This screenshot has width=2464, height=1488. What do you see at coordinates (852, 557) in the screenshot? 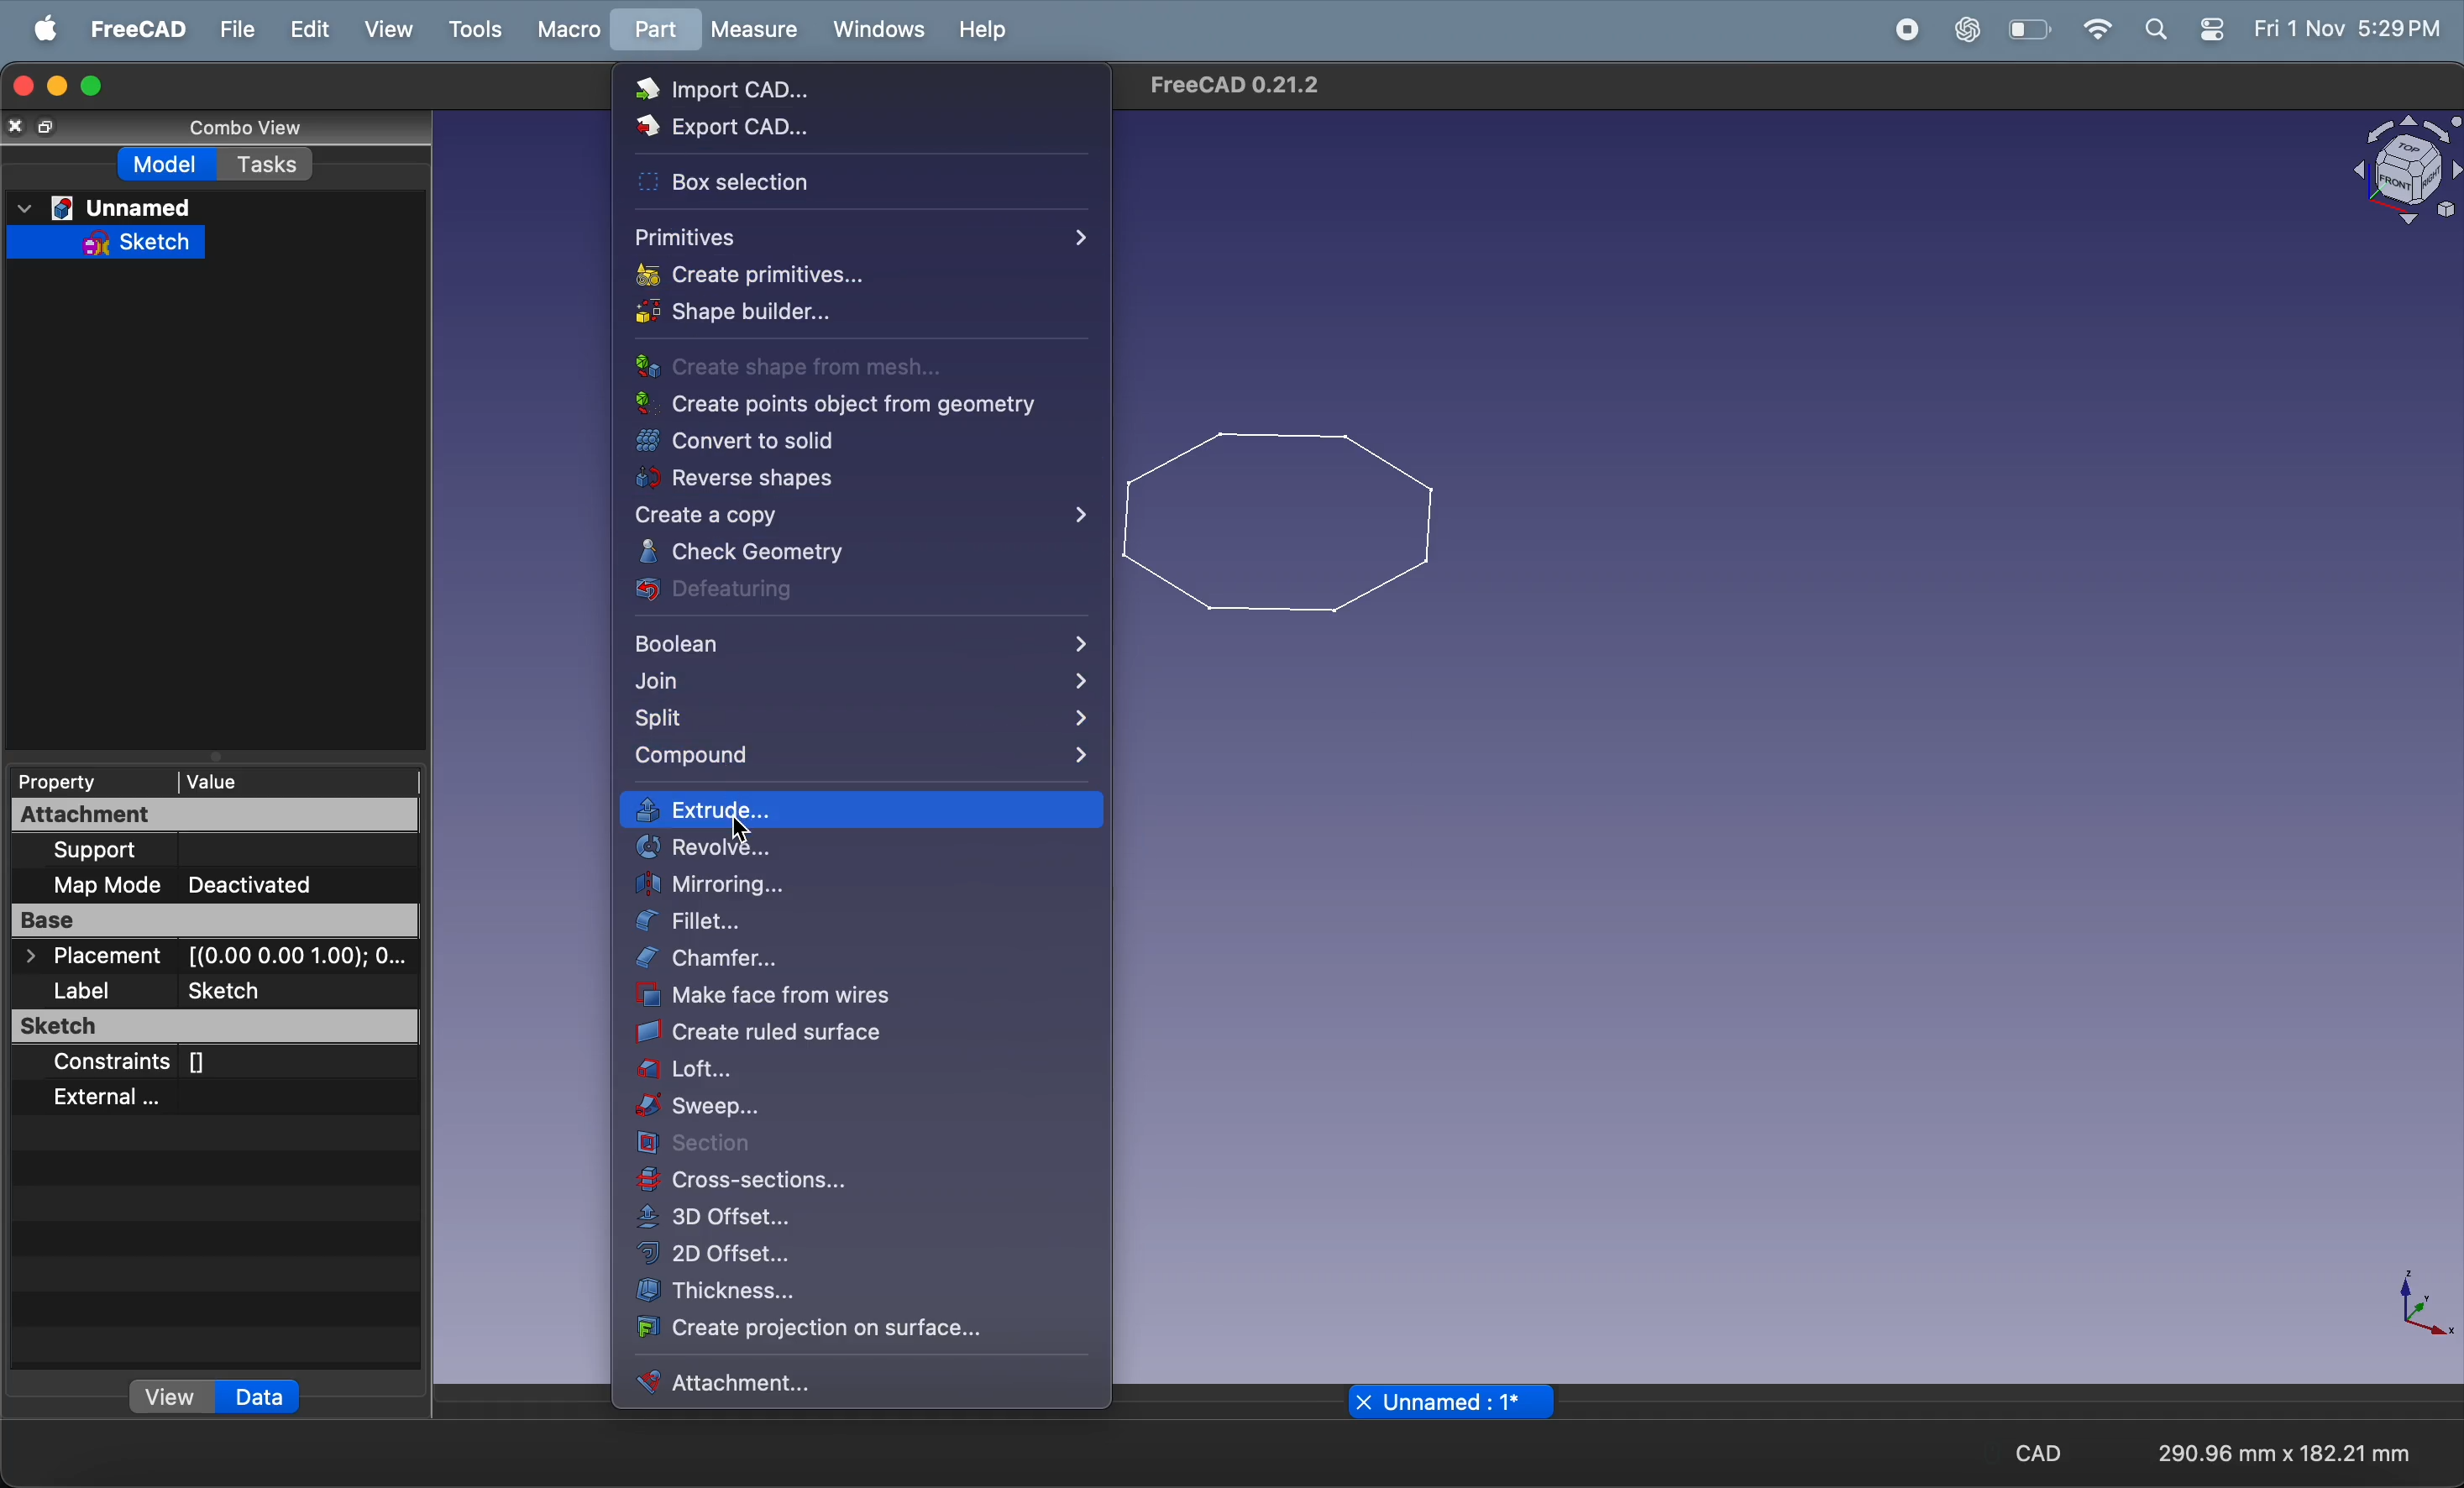
I see `check geometry` at bounding box center [852, 557].